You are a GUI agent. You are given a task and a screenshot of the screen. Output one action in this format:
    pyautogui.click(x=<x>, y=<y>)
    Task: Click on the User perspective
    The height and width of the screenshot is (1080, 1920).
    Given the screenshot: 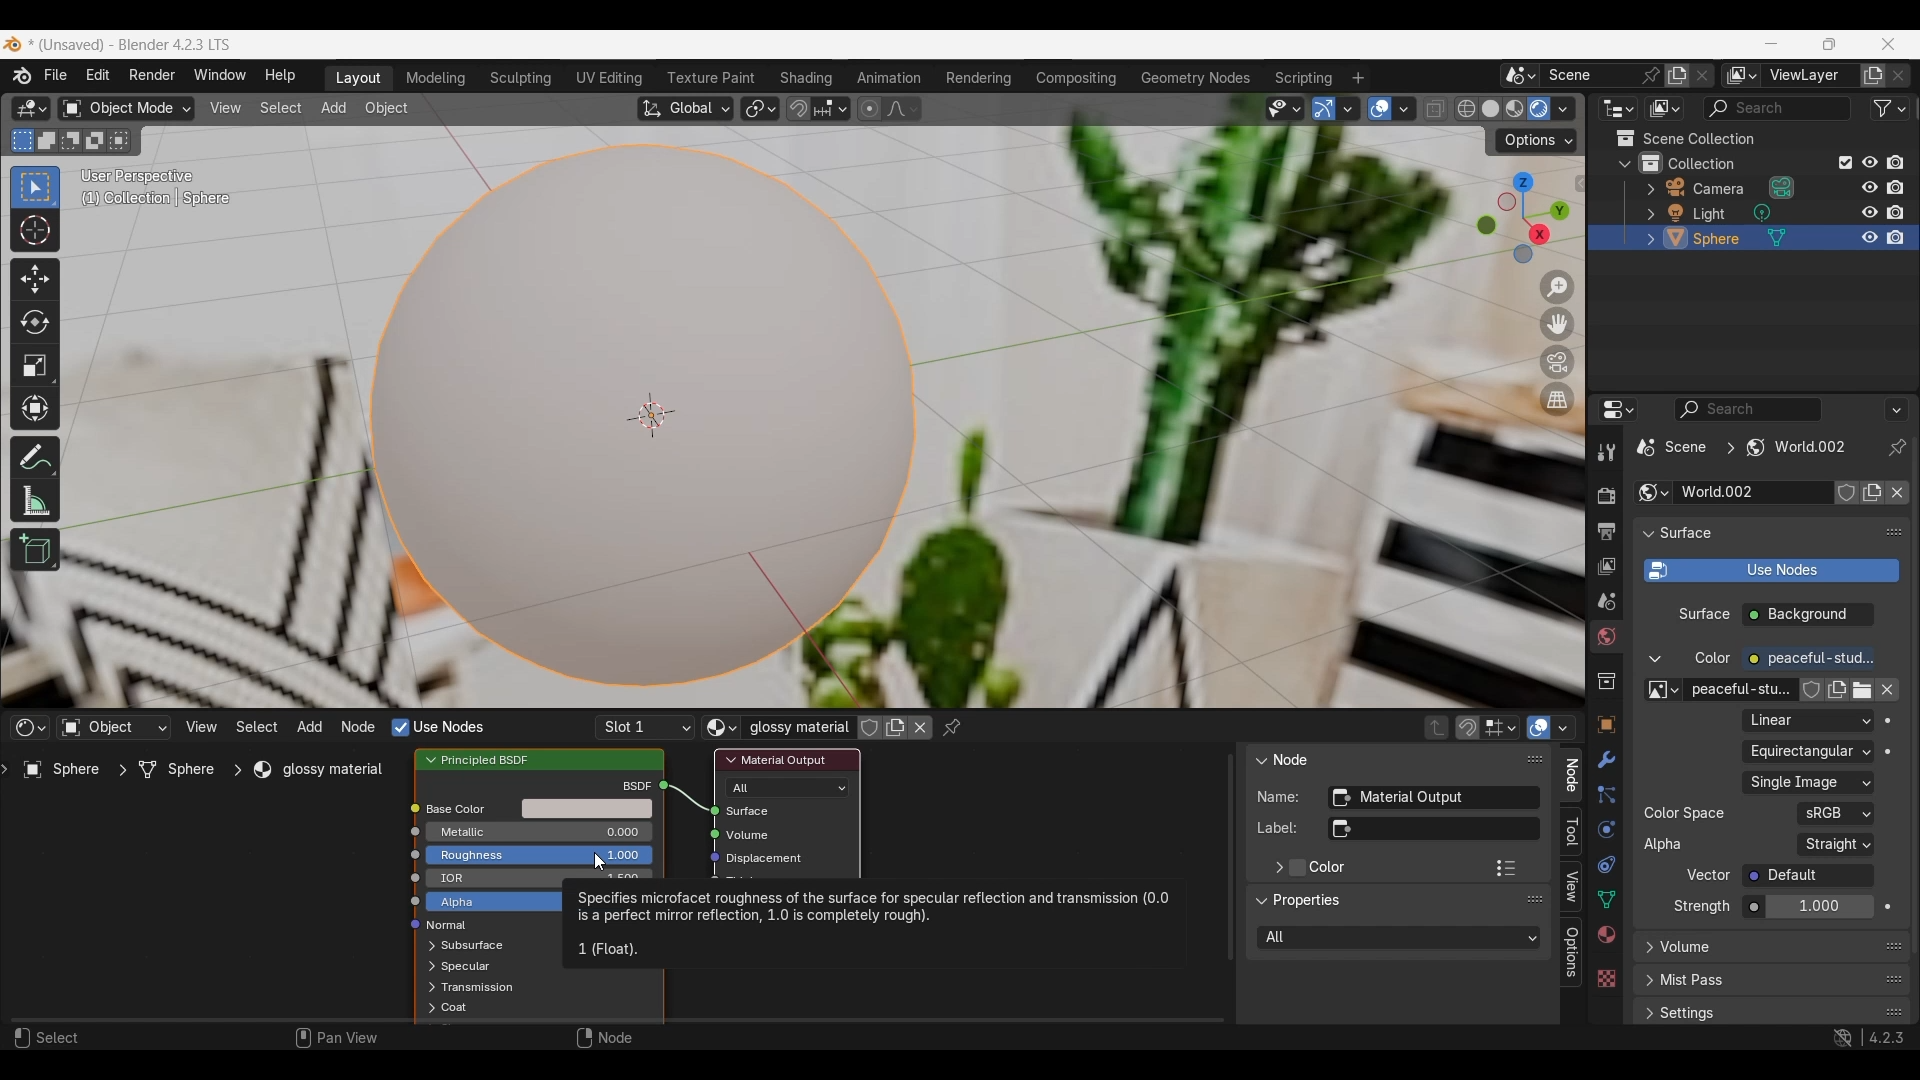 What is the action you would take?
    pyautogui.click(x=140, y=175)
    